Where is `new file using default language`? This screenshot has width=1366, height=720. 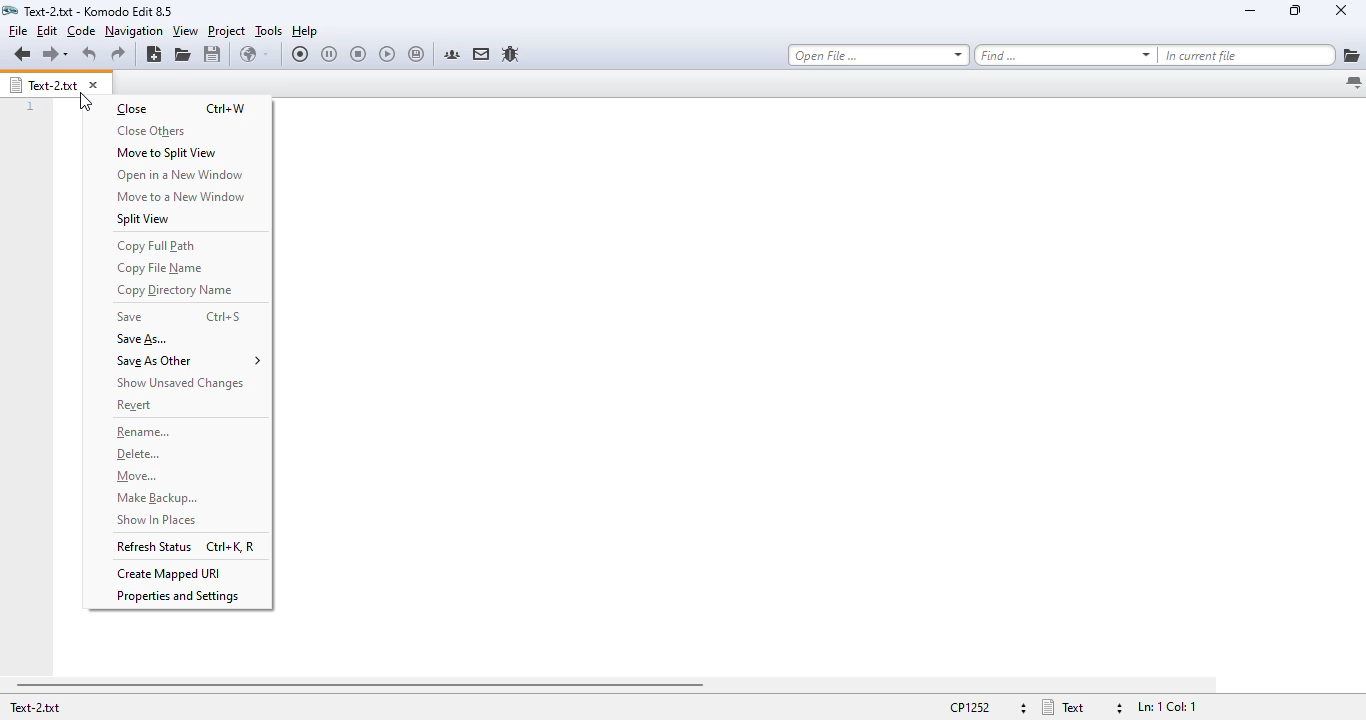
new file using default language is located at coordinates (155, 55).